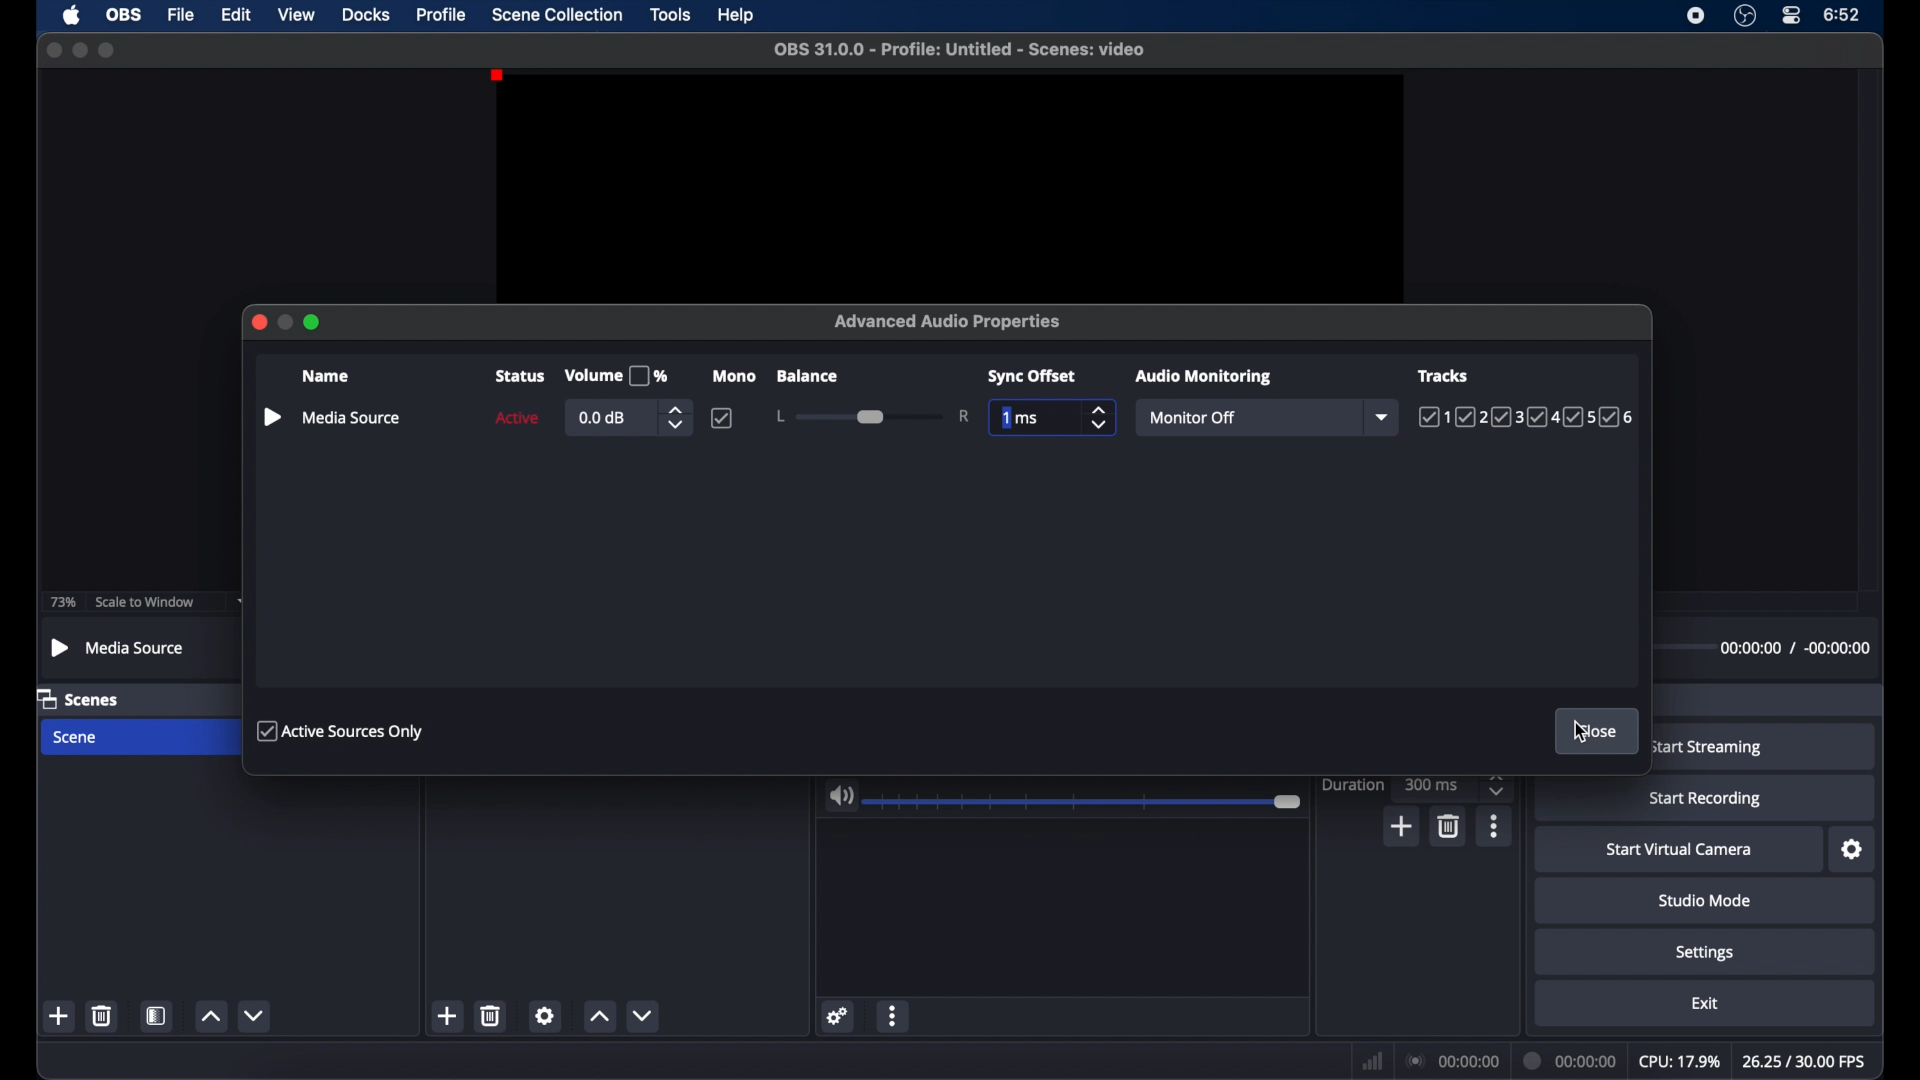  I want to click on settings, so click(1852, 850).